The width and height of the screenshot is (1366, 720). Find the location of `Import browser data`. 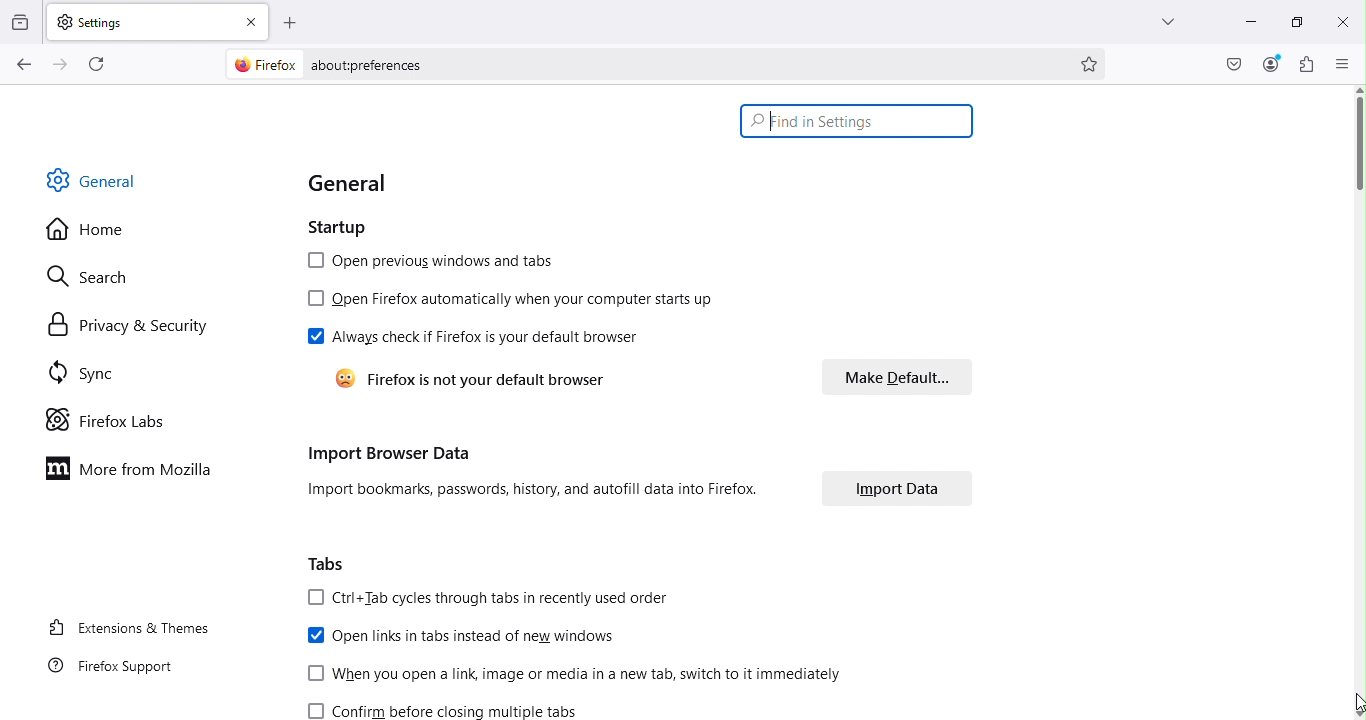

Import browser data is located at coordinates (533, 472).